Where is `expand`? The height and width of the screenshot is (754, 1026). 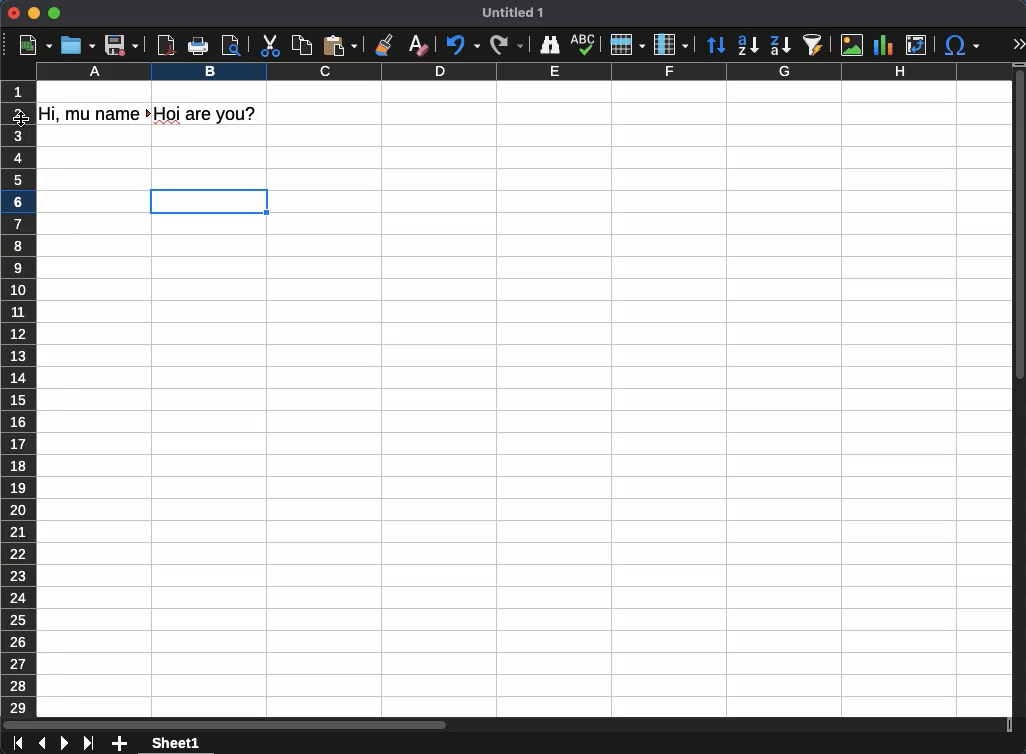 expand is located at coordinates (1020, 45).